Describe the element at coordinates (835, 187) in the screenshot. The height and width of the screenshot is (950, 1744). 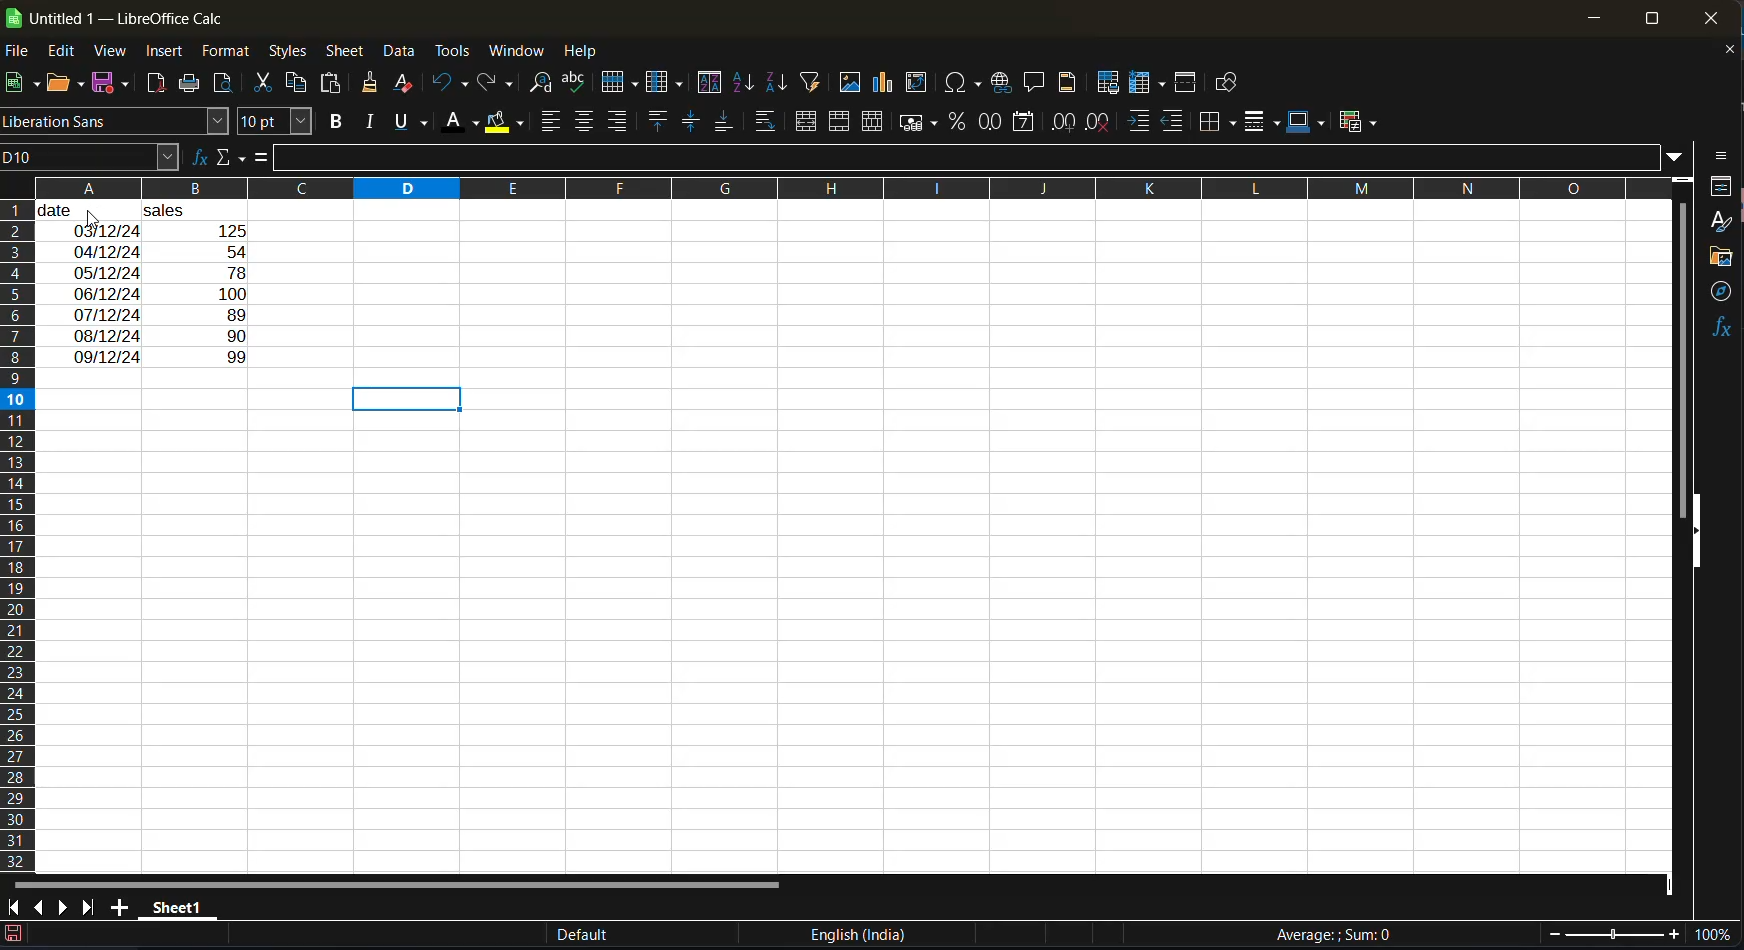
I see `rows` at that location.